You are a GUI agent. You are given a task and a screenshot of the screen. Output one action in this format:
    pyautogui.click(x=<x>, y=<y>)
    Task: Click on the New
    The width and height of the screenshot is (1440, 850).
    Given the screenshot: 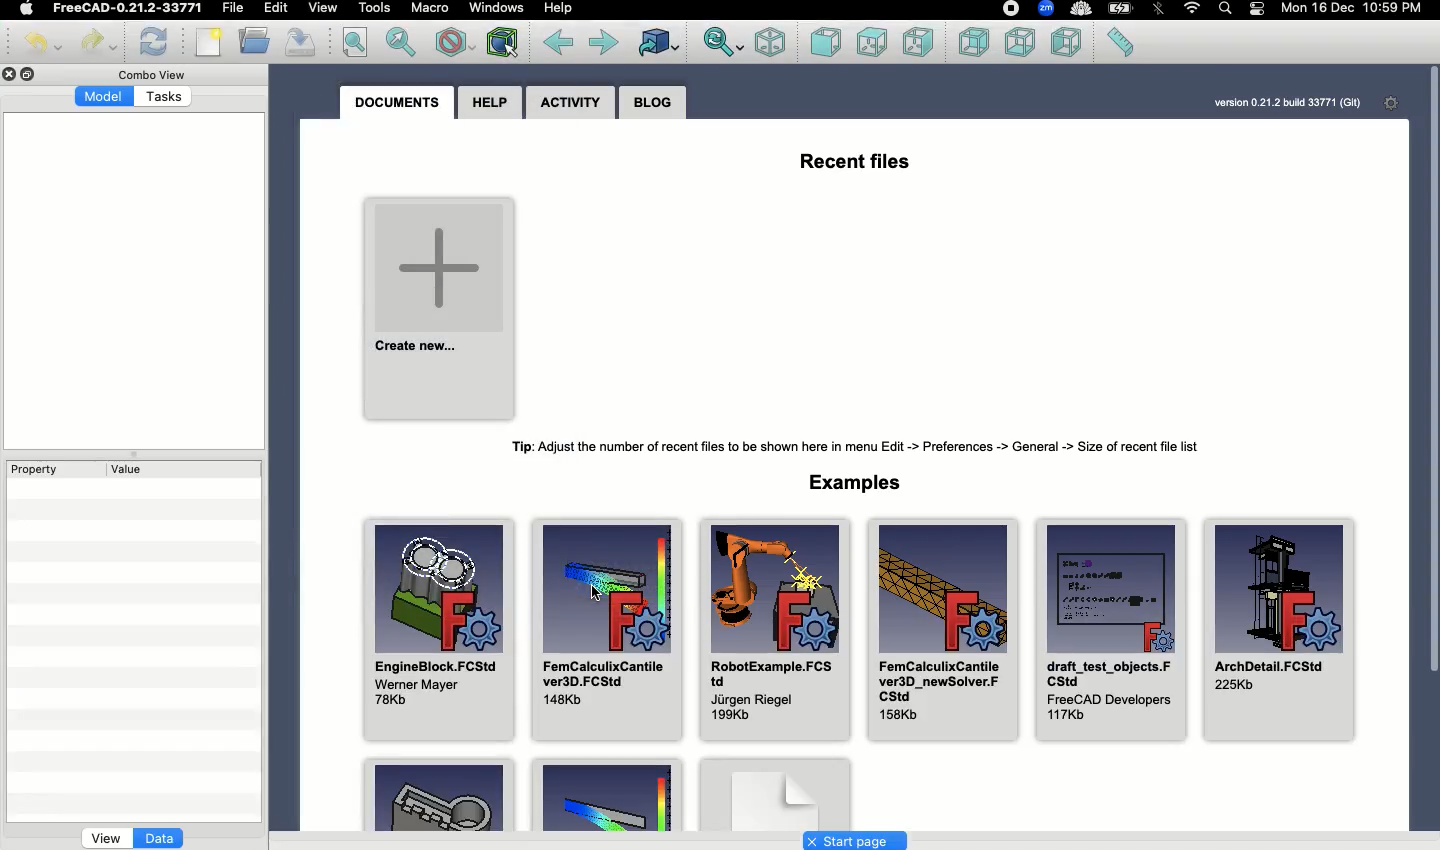 What is the action you would take?
    pyautogui.click(x=208, y=43)
    